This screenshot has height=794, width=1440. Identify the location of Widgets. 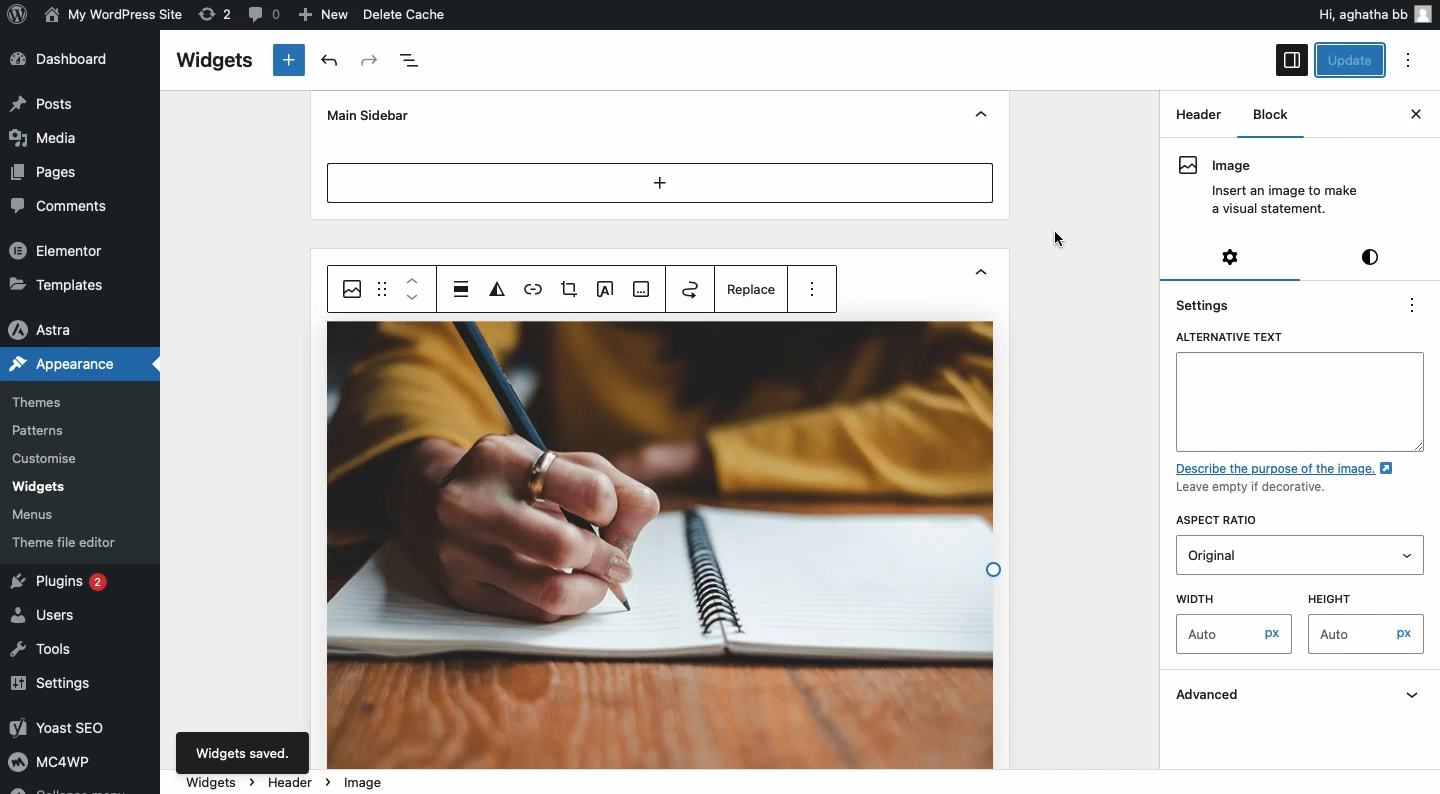
(213, 61).